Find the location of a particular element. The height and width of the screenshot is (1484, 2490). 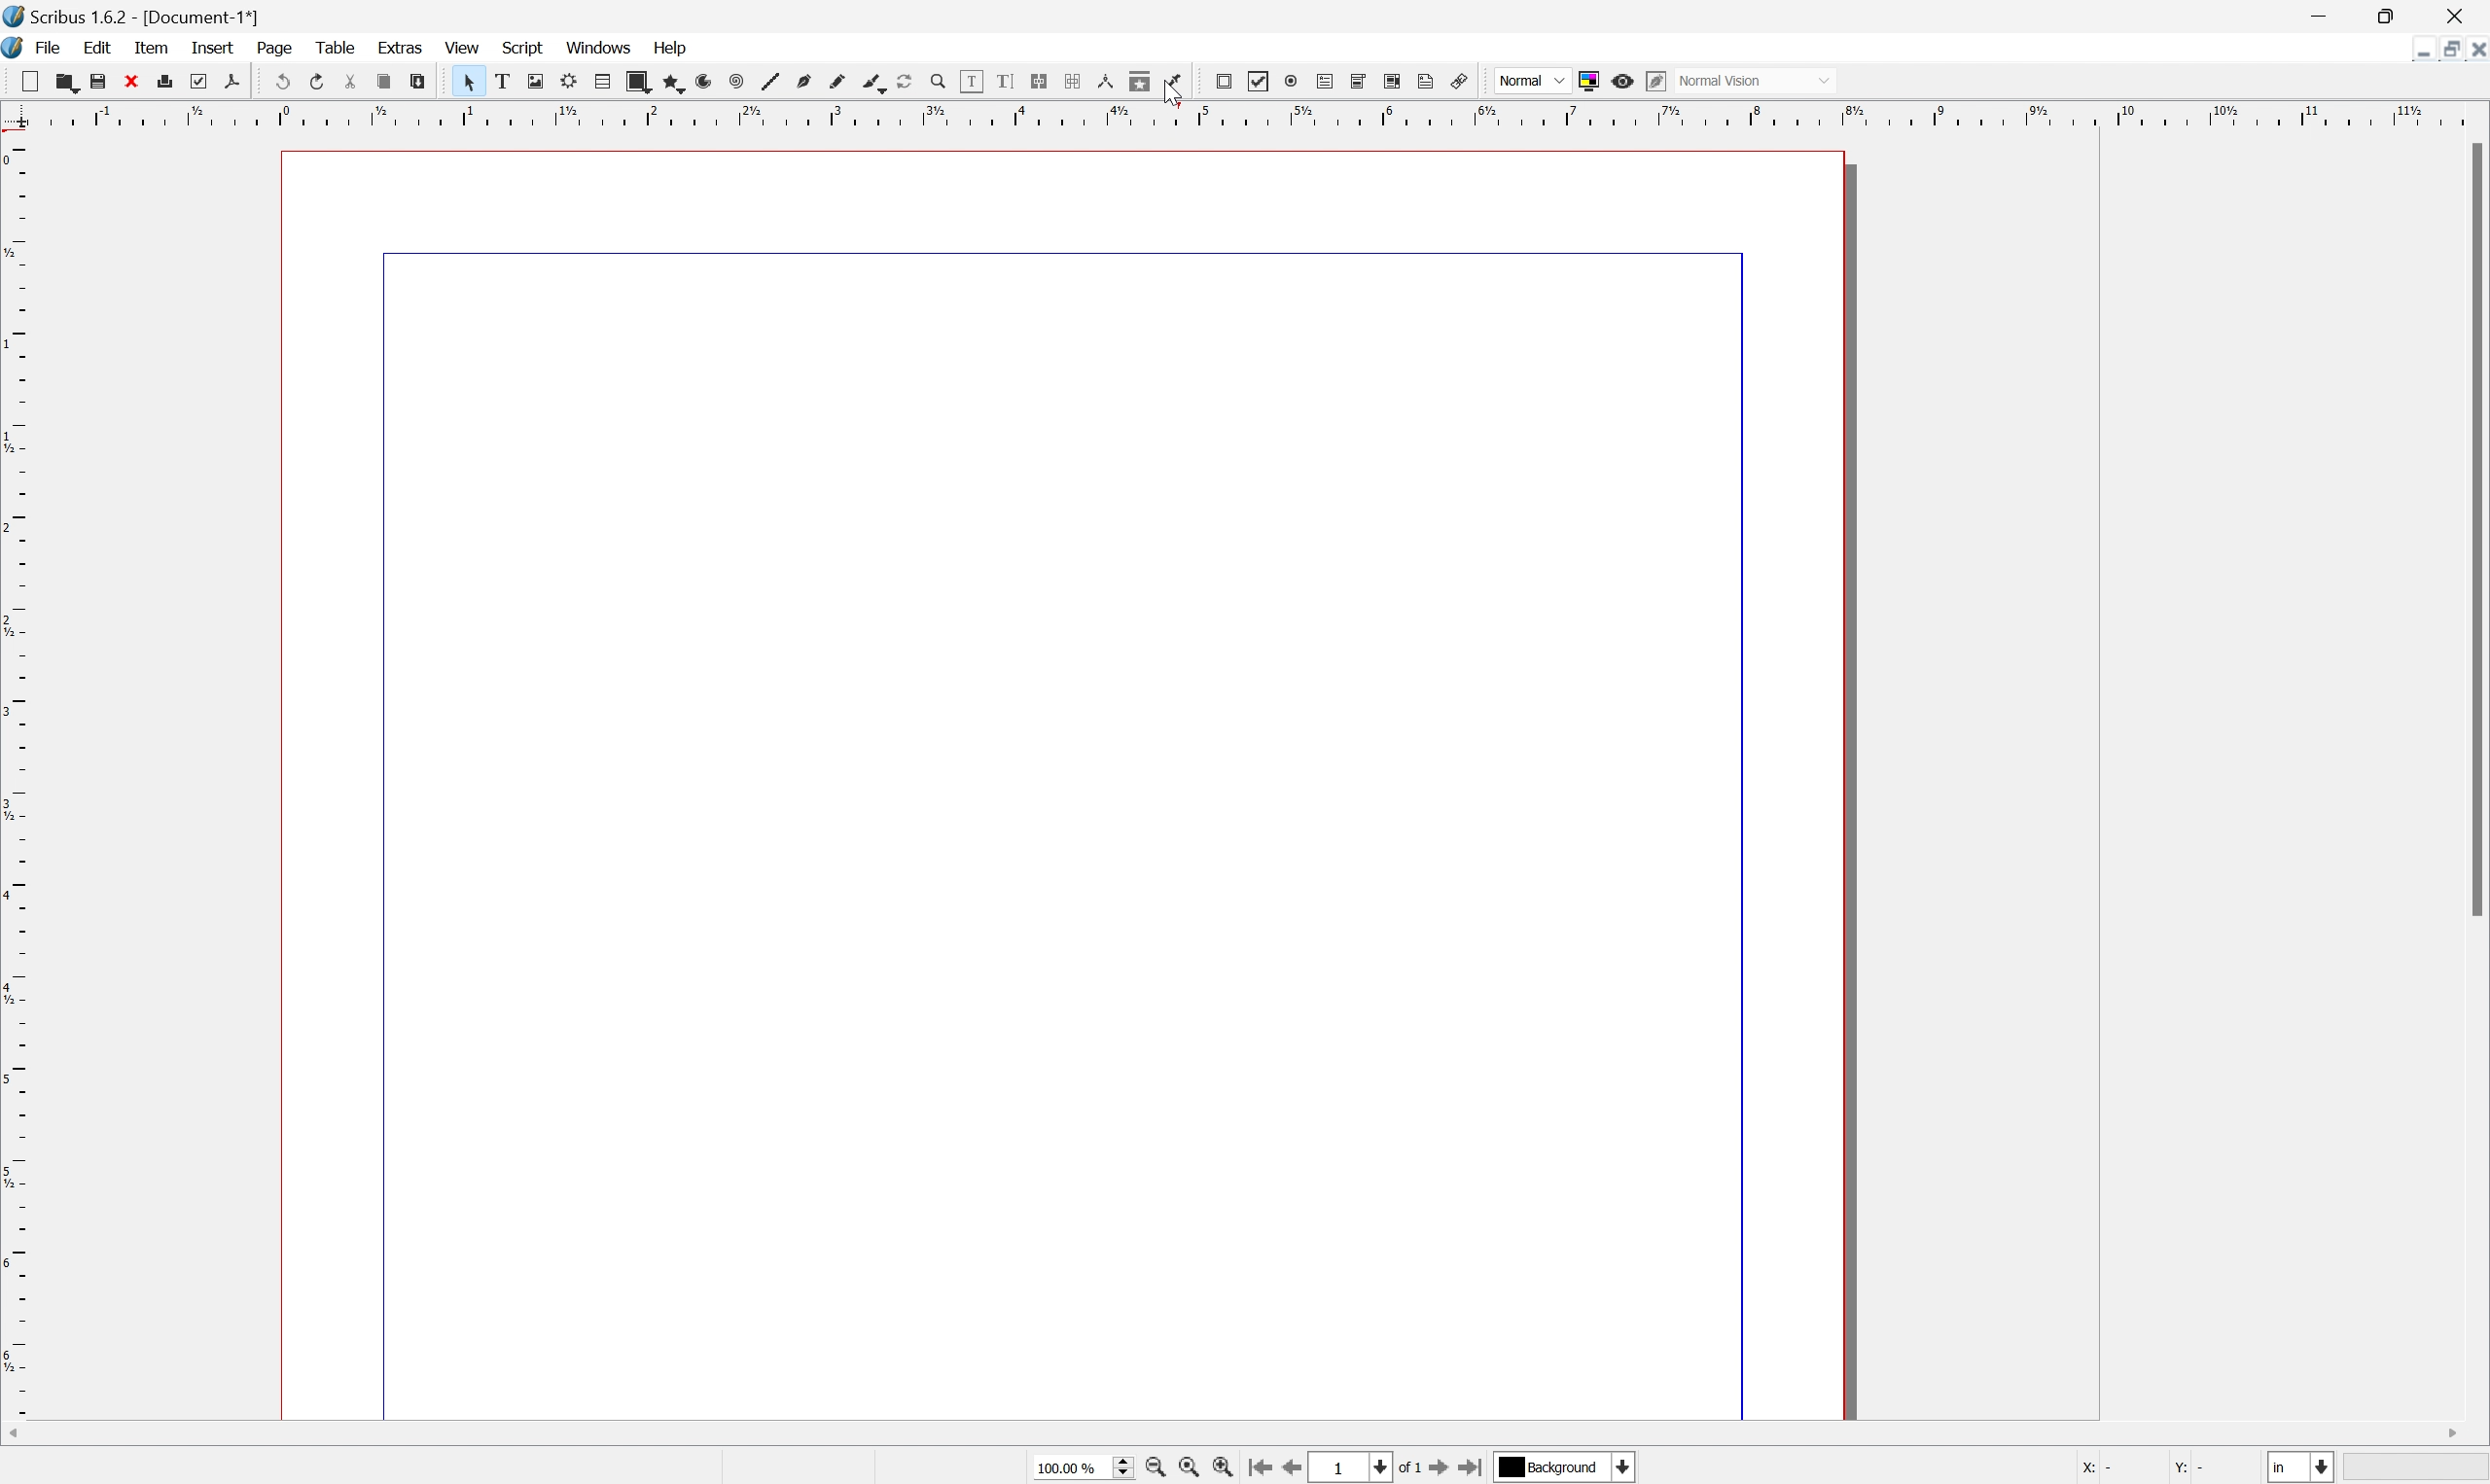

Close is located at coordinates (2474, 52).